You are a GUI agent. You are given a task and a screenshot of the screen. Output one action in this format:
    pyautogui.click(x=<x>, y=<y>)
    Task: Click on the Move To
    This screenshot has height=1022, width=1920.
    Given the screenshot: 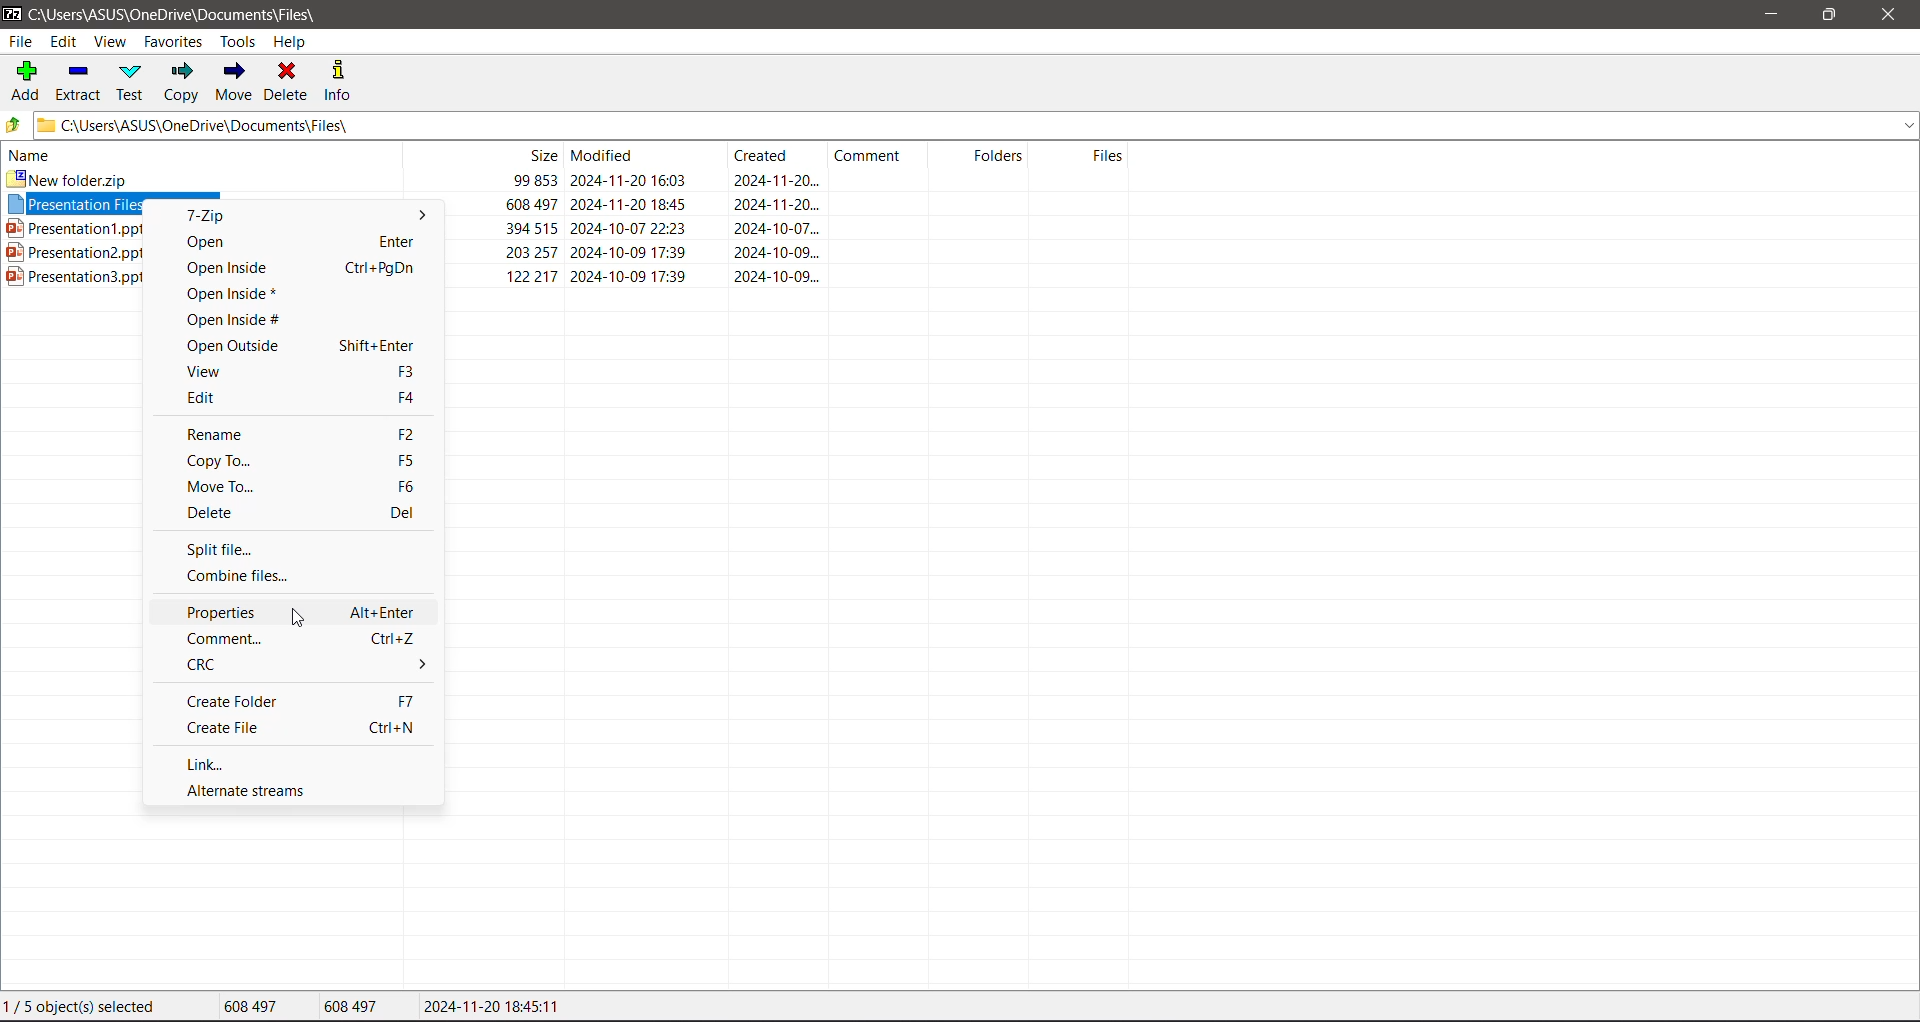 What is the action you would take?
    pyautogui.click(x=298, y=487)
    